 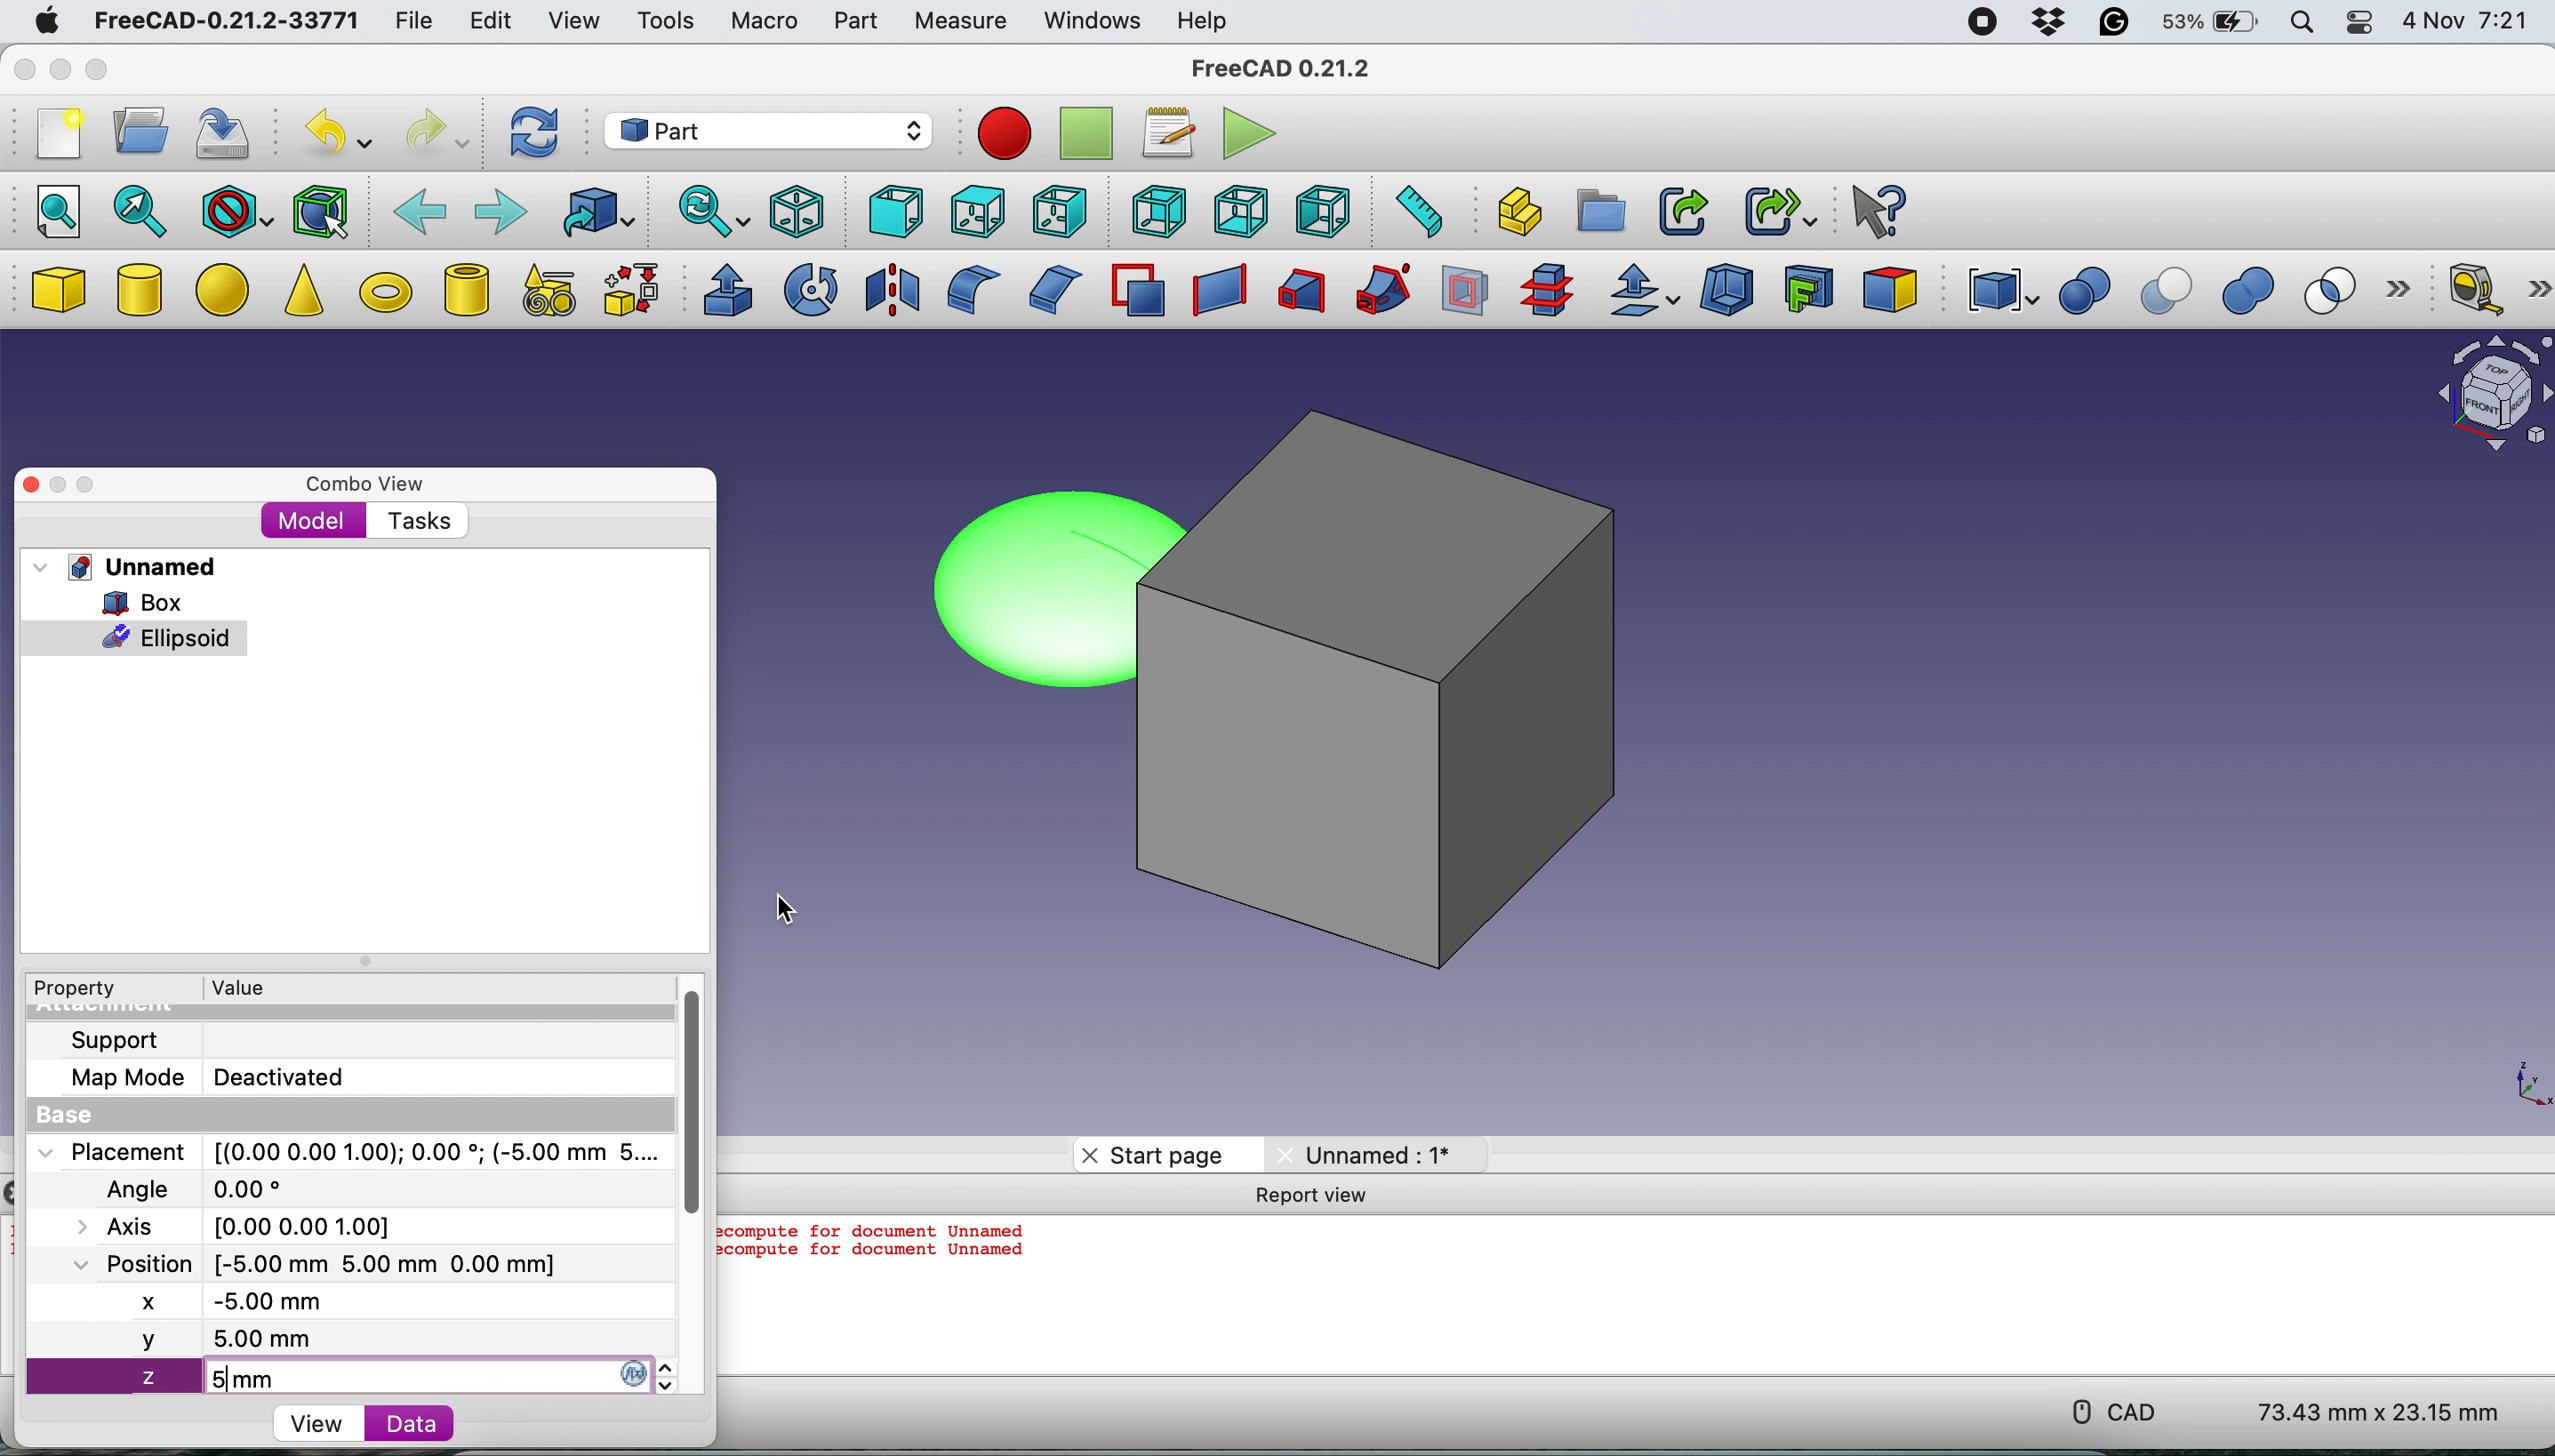 I want to click on z 5 mm, so click(x=364, y=1379).